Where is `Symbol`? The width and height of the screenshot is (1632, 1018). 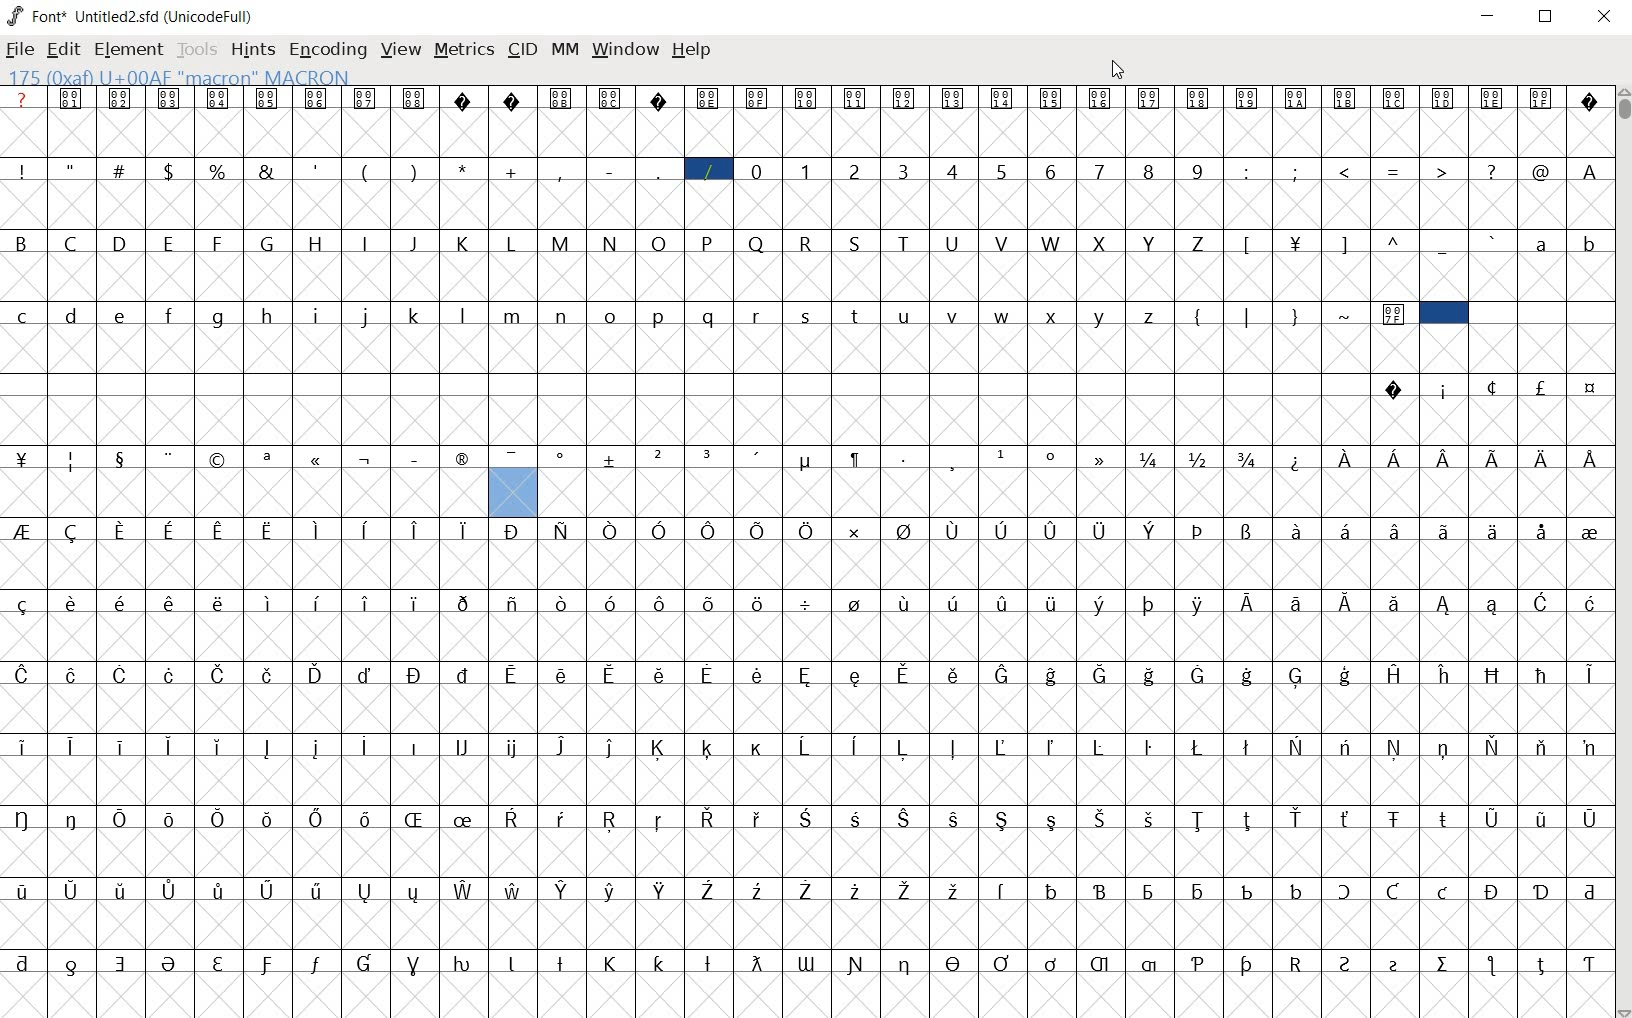
Symbol is located at coordinates (220, 458).